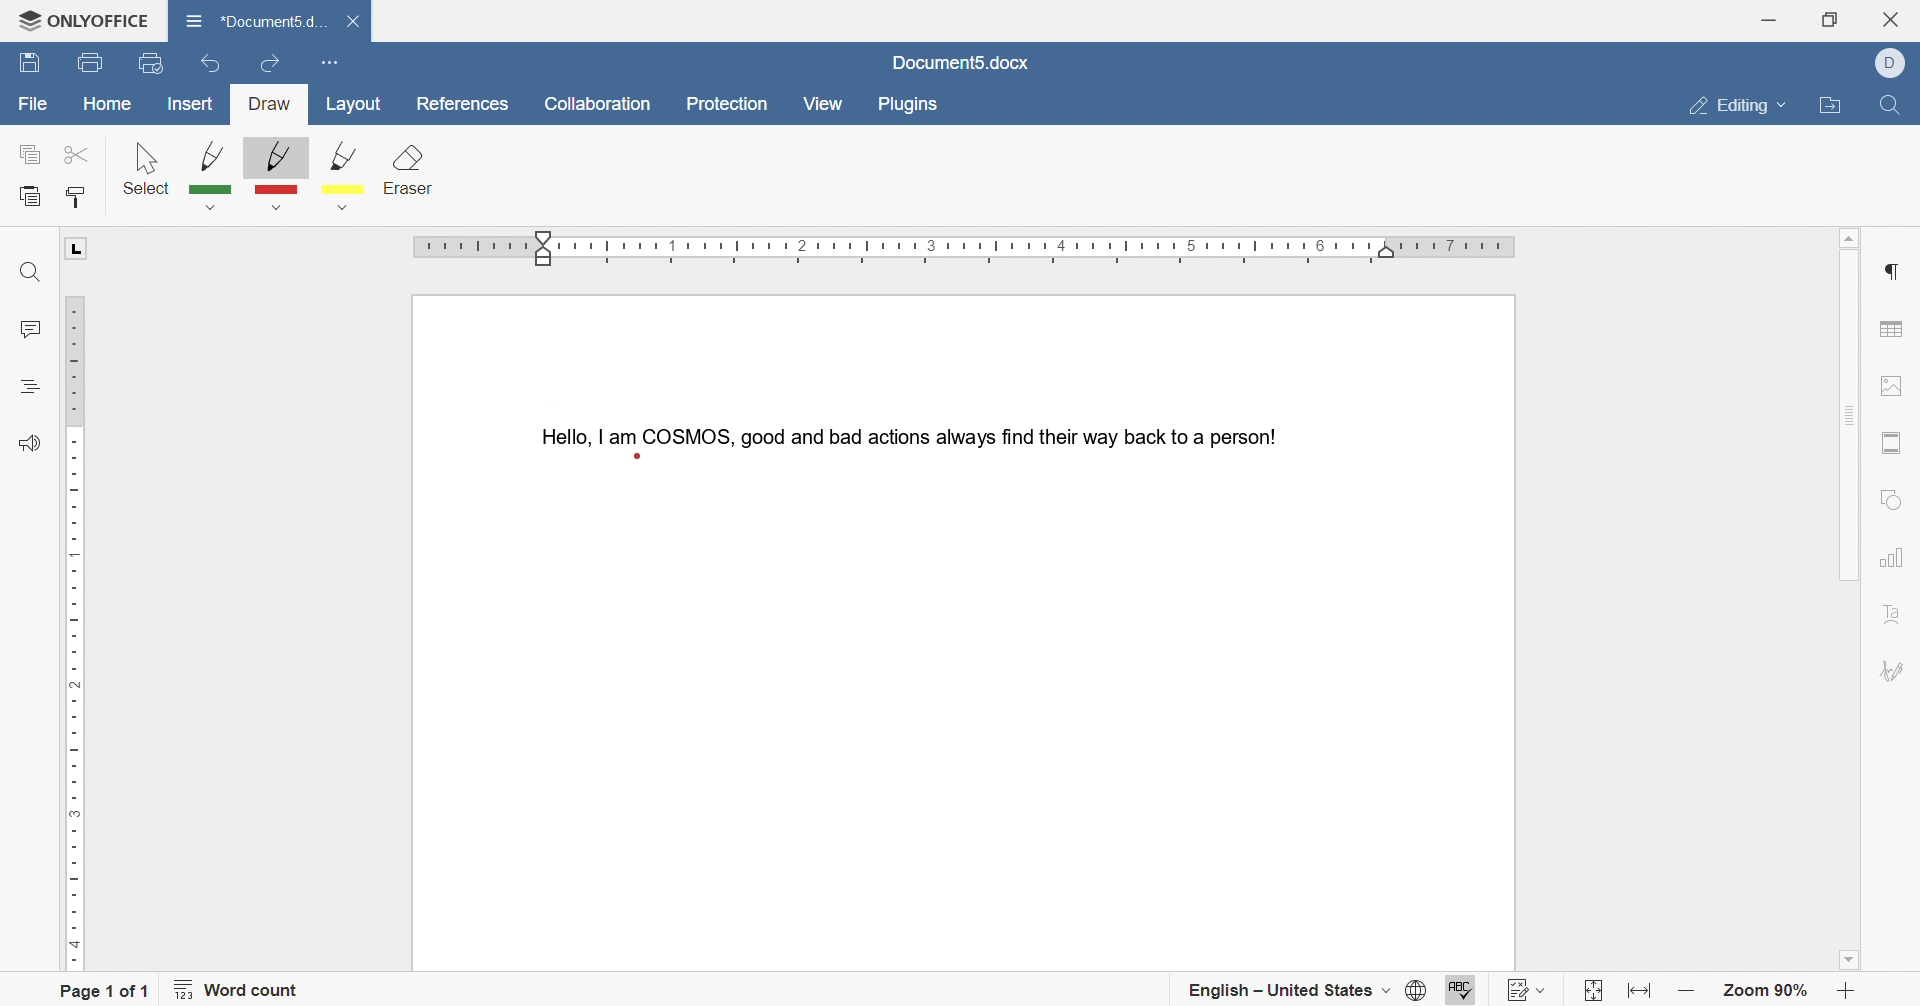 This screenshot has width=1920, height=1006. I want to click on draw, so click(271, 105).